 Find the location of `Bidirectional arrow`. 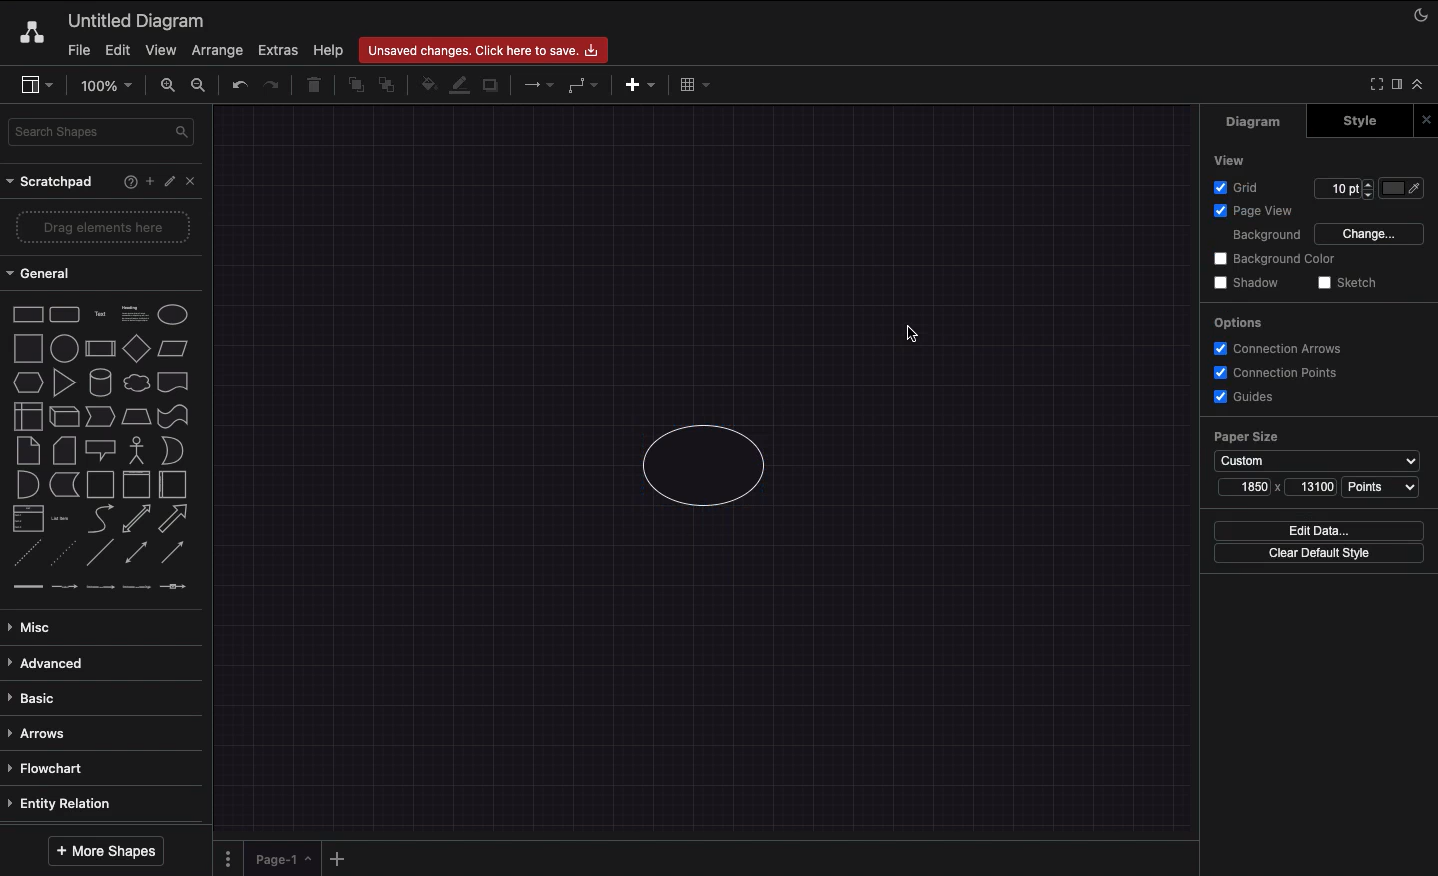

Bidirectional arrow is located at coordinates (136, 518).